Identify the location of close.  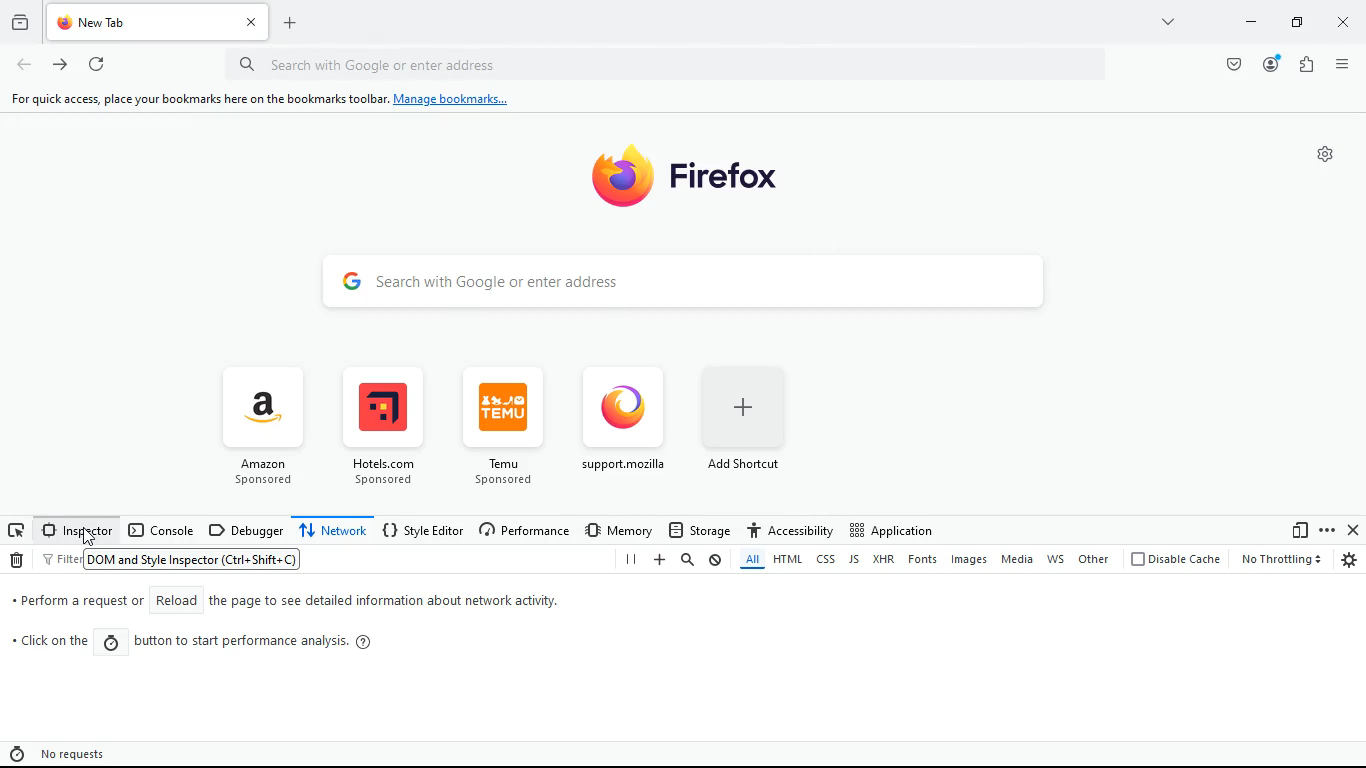
(1345, 25).